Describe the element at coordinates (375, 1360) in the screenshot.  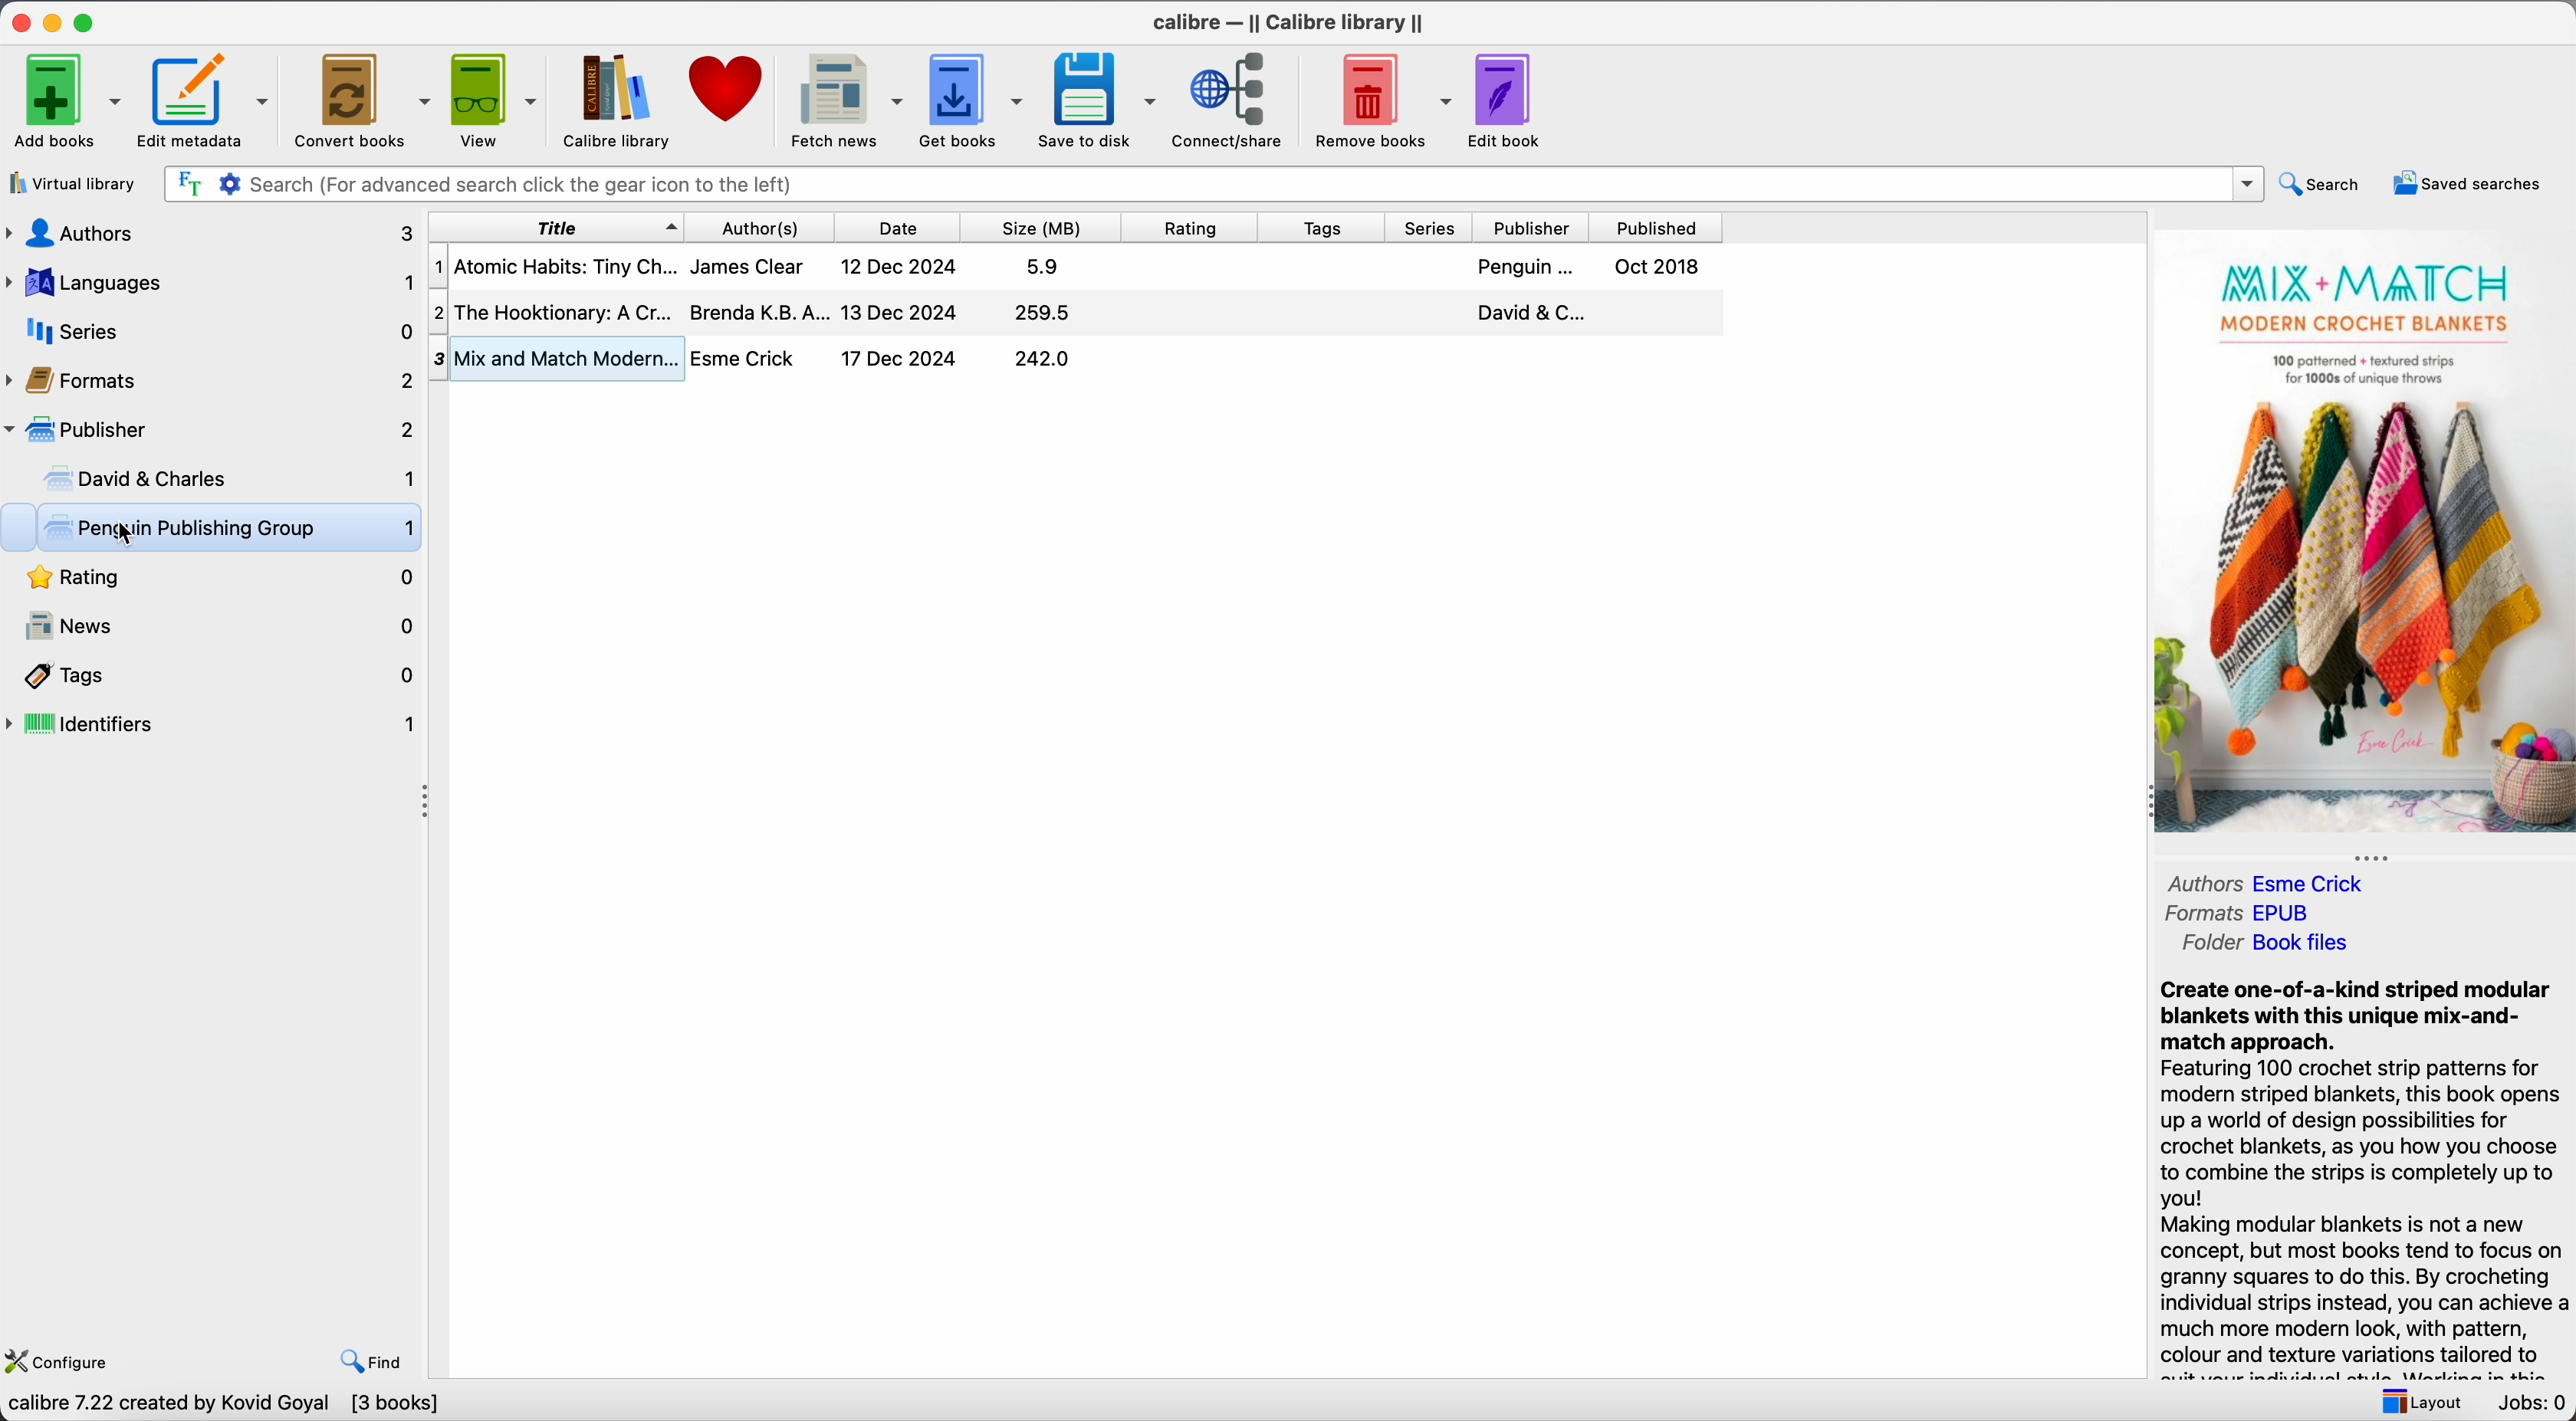
I see `find` at that location.